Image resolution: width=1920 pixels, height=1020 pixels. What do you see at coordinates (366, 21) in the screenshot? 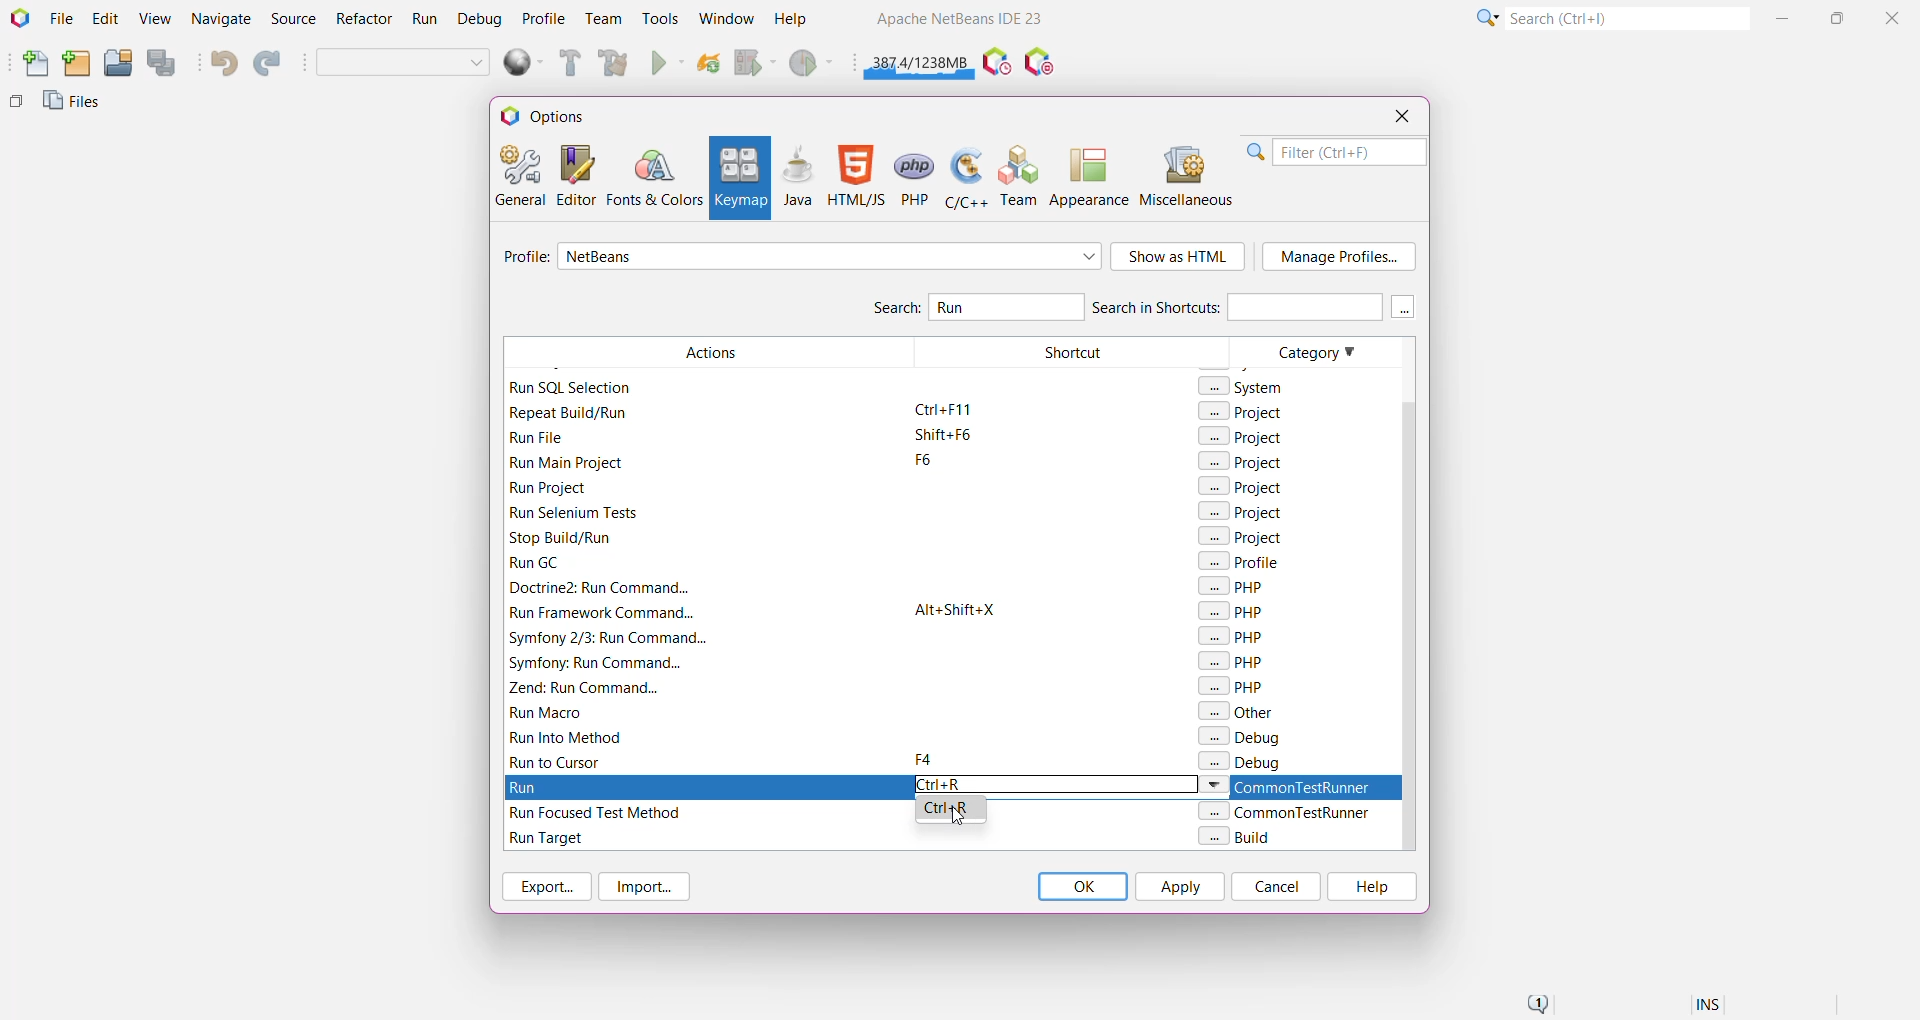
I see `Refactor` at bounding box center [366, 21].